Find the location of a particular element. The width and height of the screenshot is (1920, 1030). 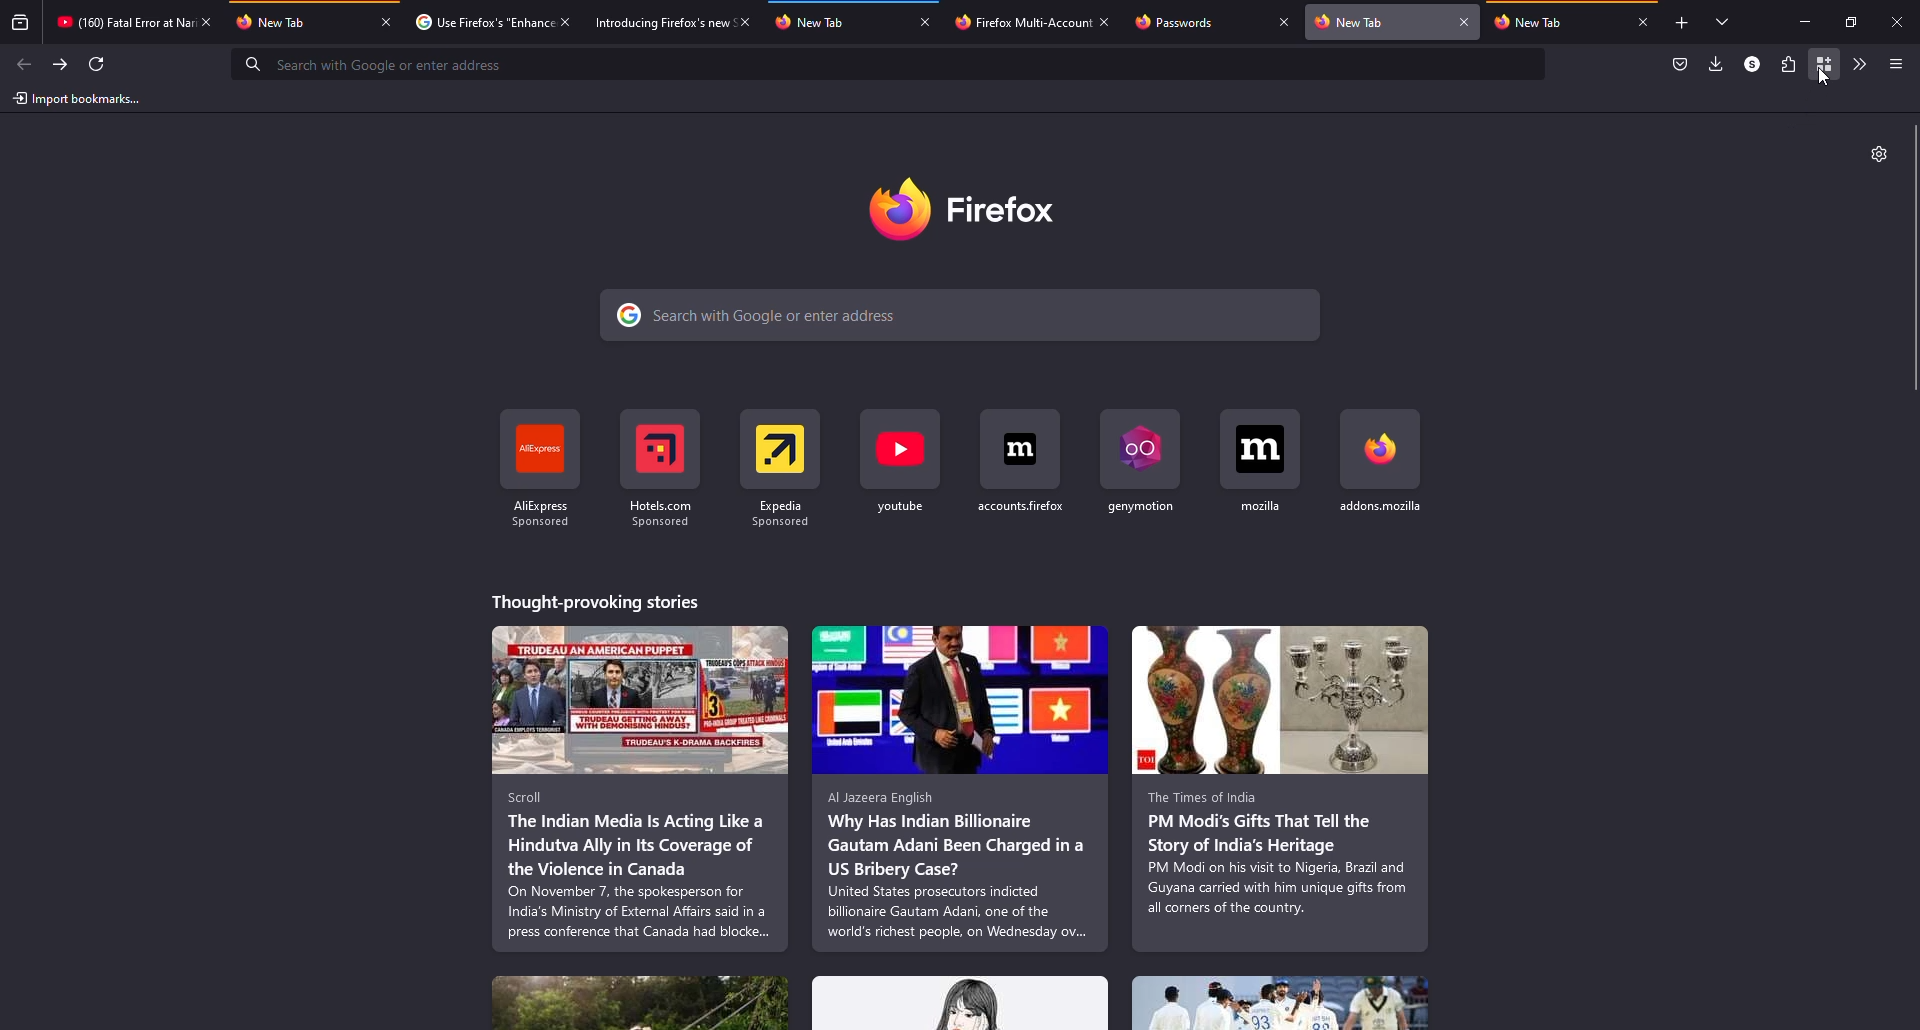

stories is located at coordinates (640, 1000).